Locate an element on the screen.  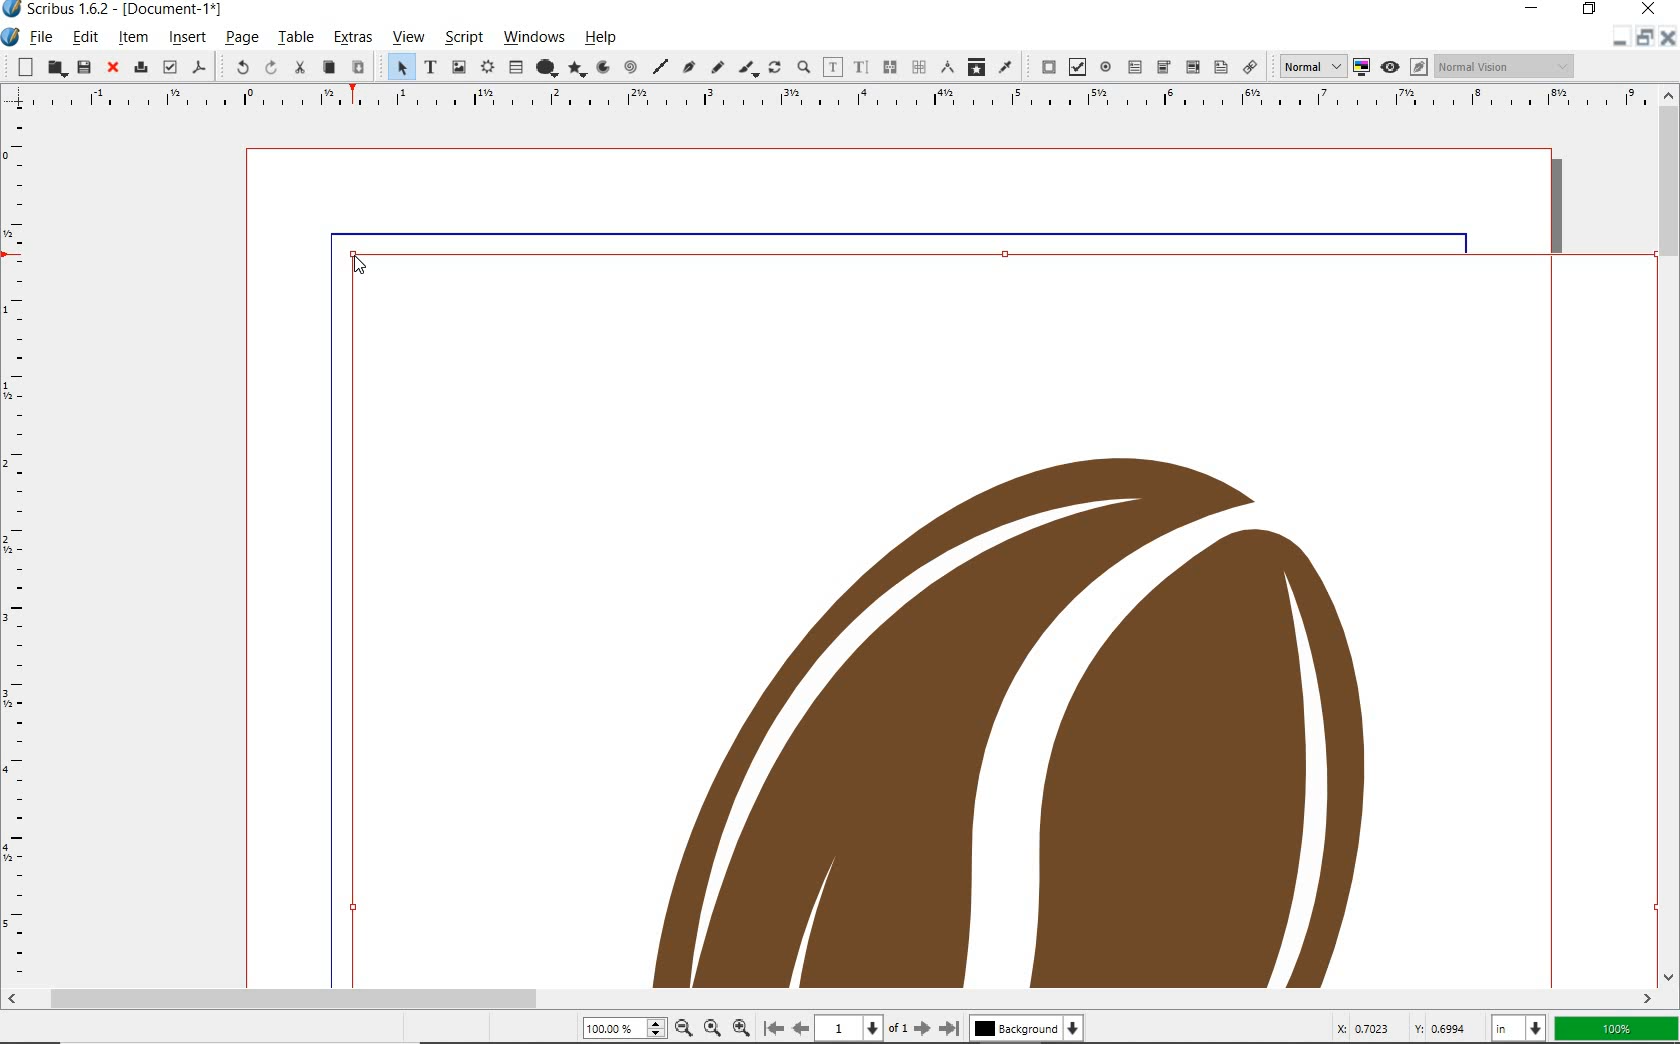
1 of 1 is located at coordinates (862, 1029).